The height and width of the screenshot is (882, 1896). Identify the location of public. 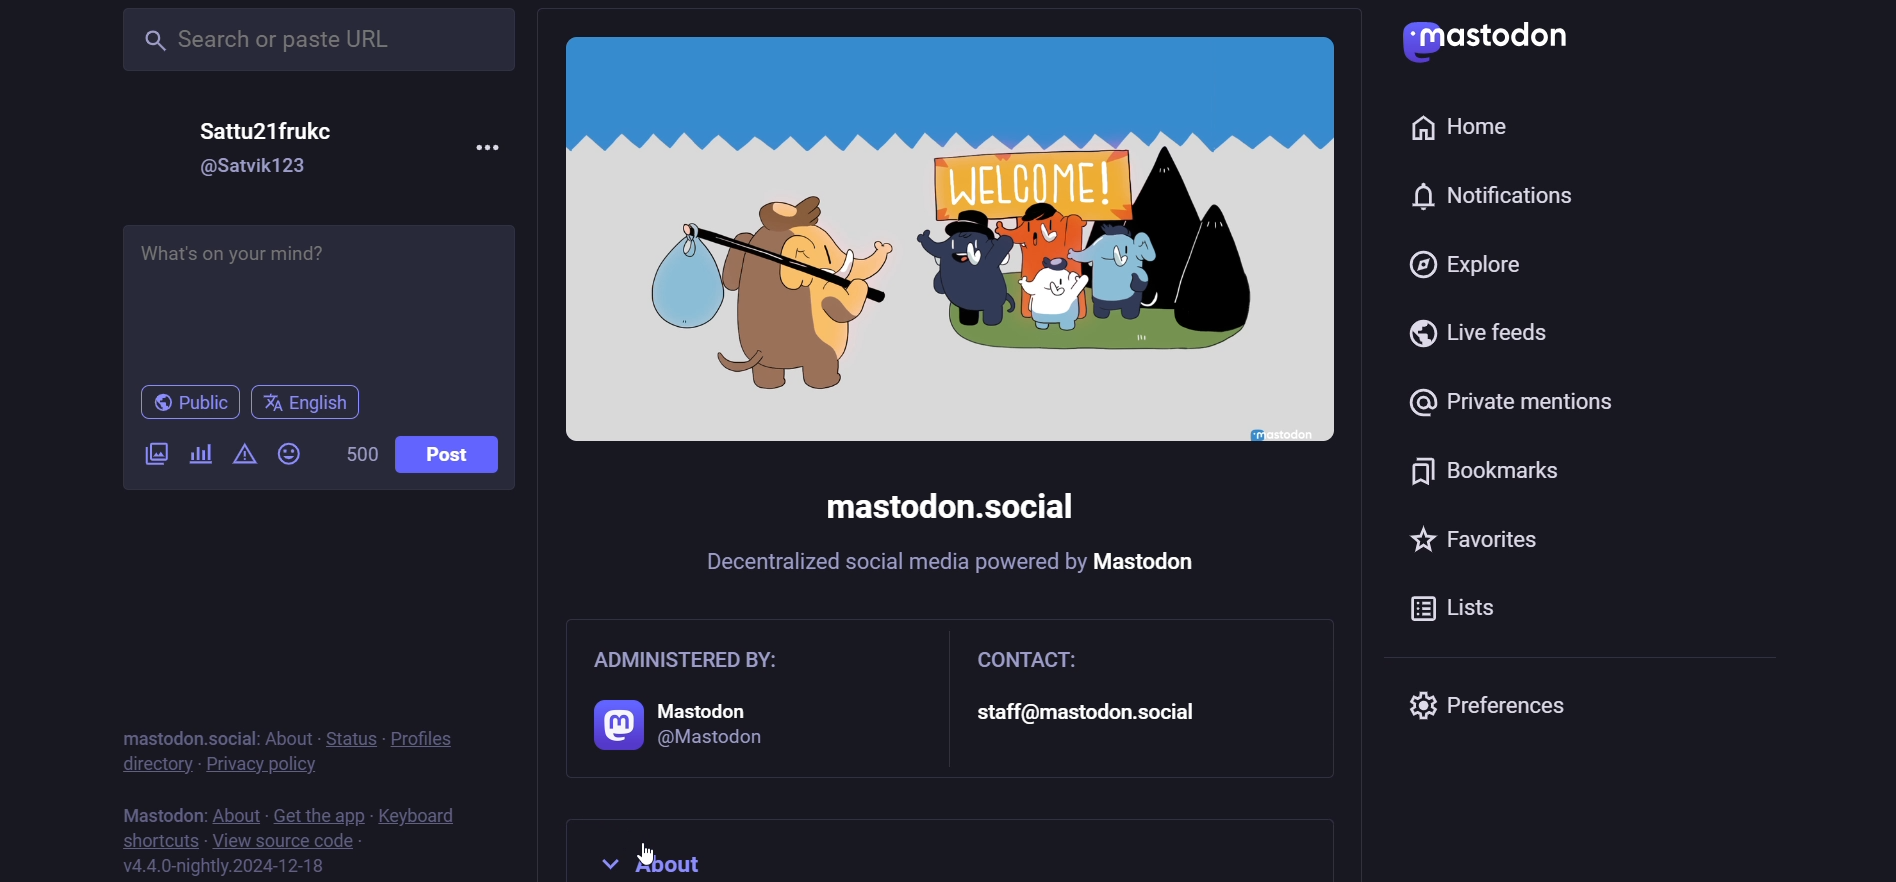
(179, 404).